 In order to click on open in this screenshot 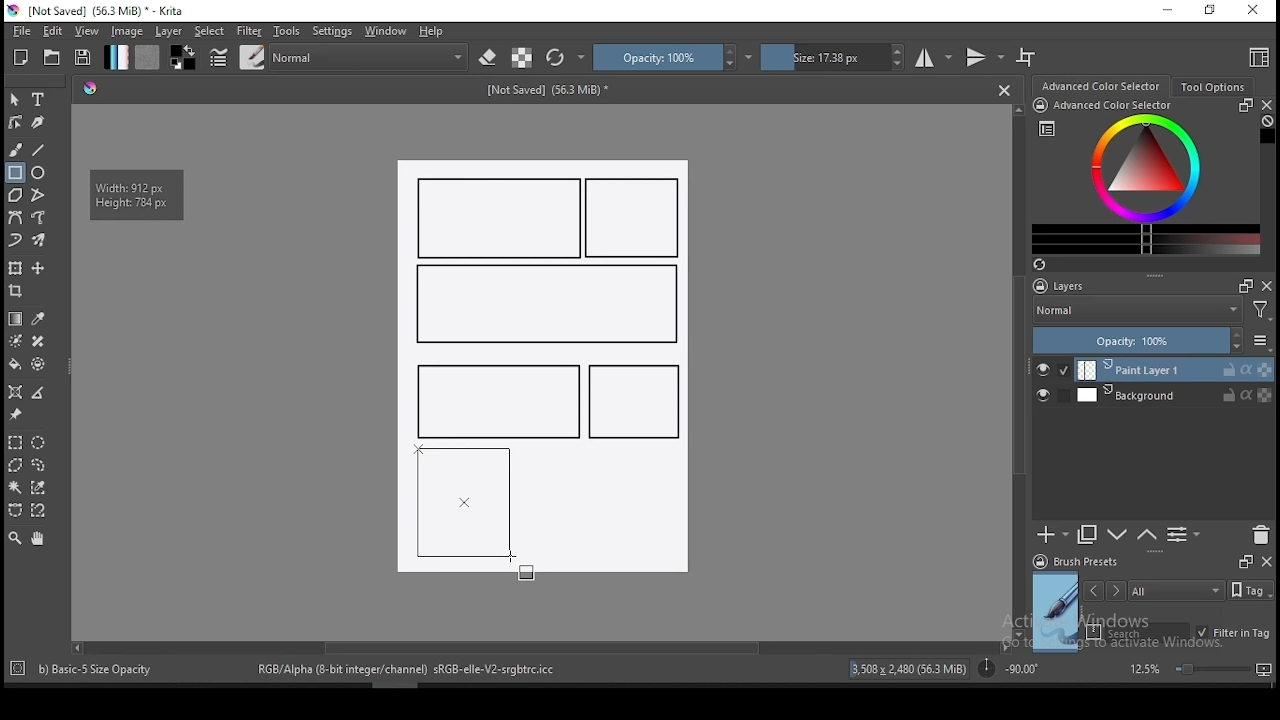, I will do `click(52, 57)`.